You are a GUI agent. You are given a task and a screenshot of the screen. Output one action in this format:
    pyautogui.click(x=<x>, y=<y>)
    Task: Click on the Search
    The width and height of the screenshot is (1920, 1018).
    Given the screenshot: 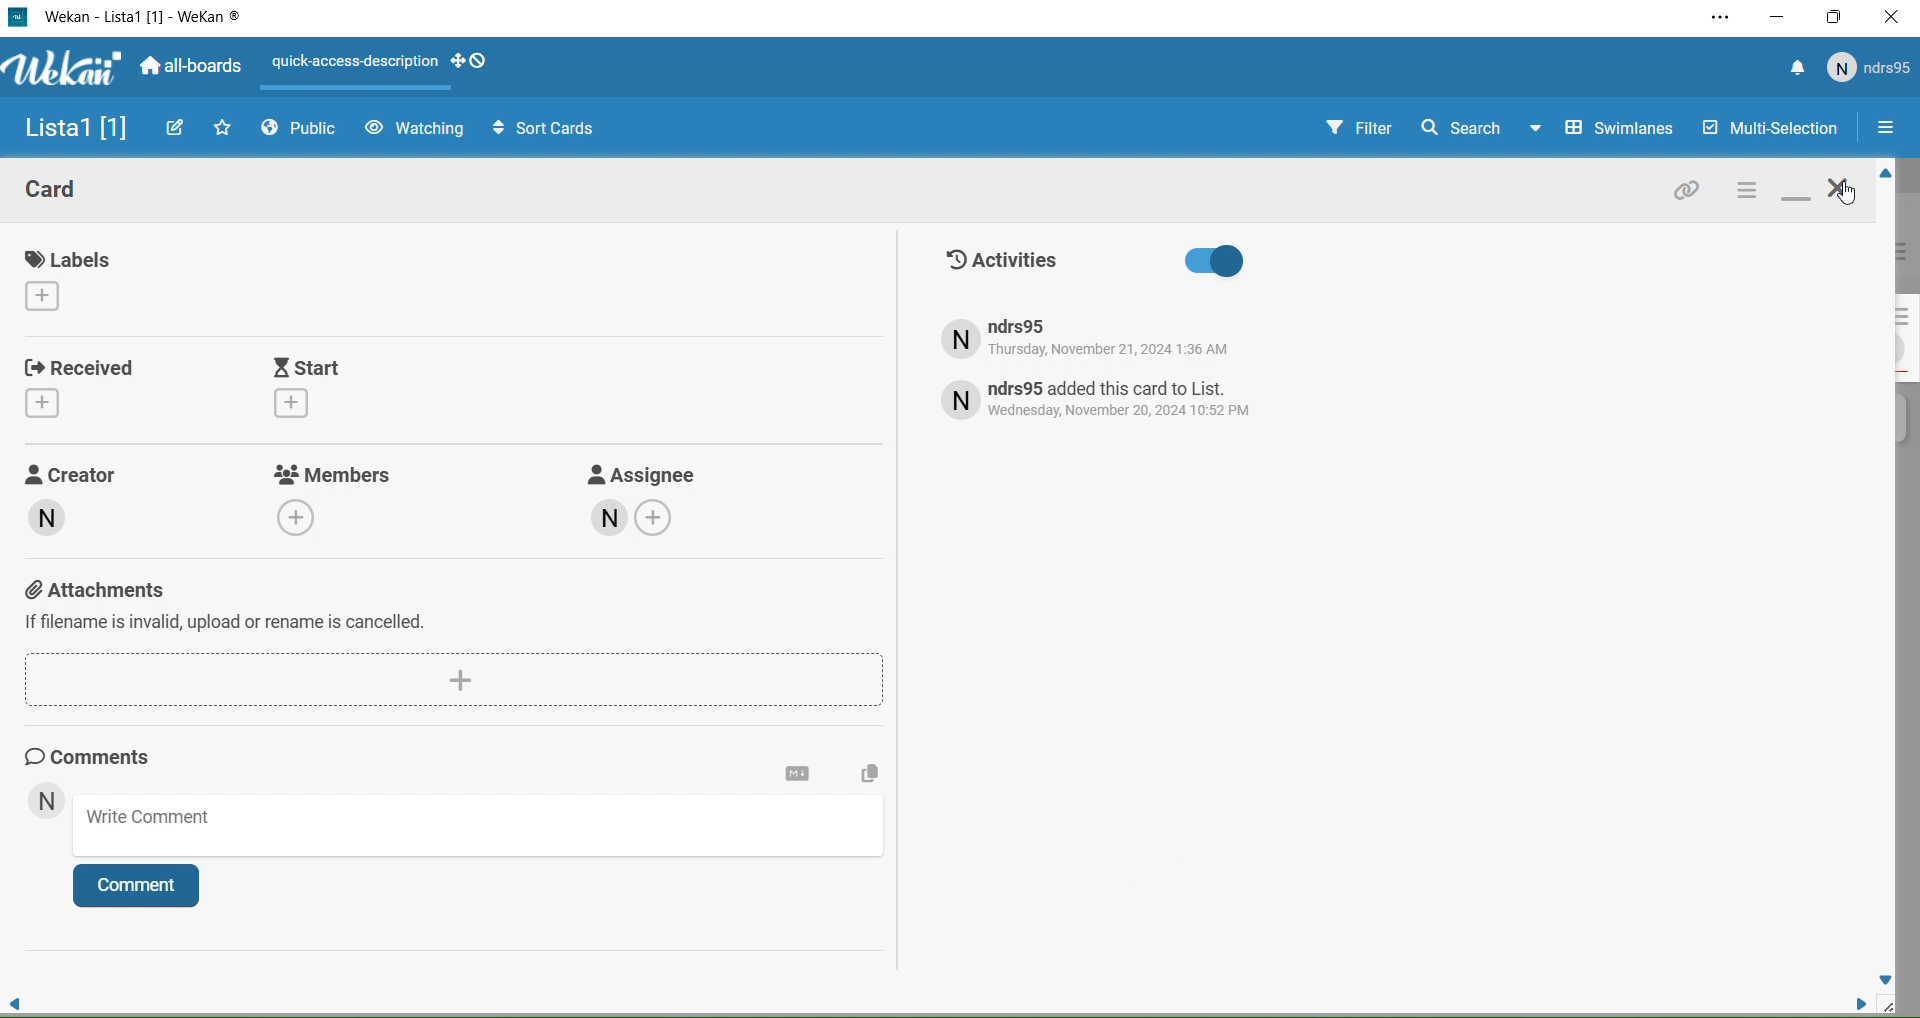 What is the action you would take?
    pyautogui.click(x=778, y=621)
    